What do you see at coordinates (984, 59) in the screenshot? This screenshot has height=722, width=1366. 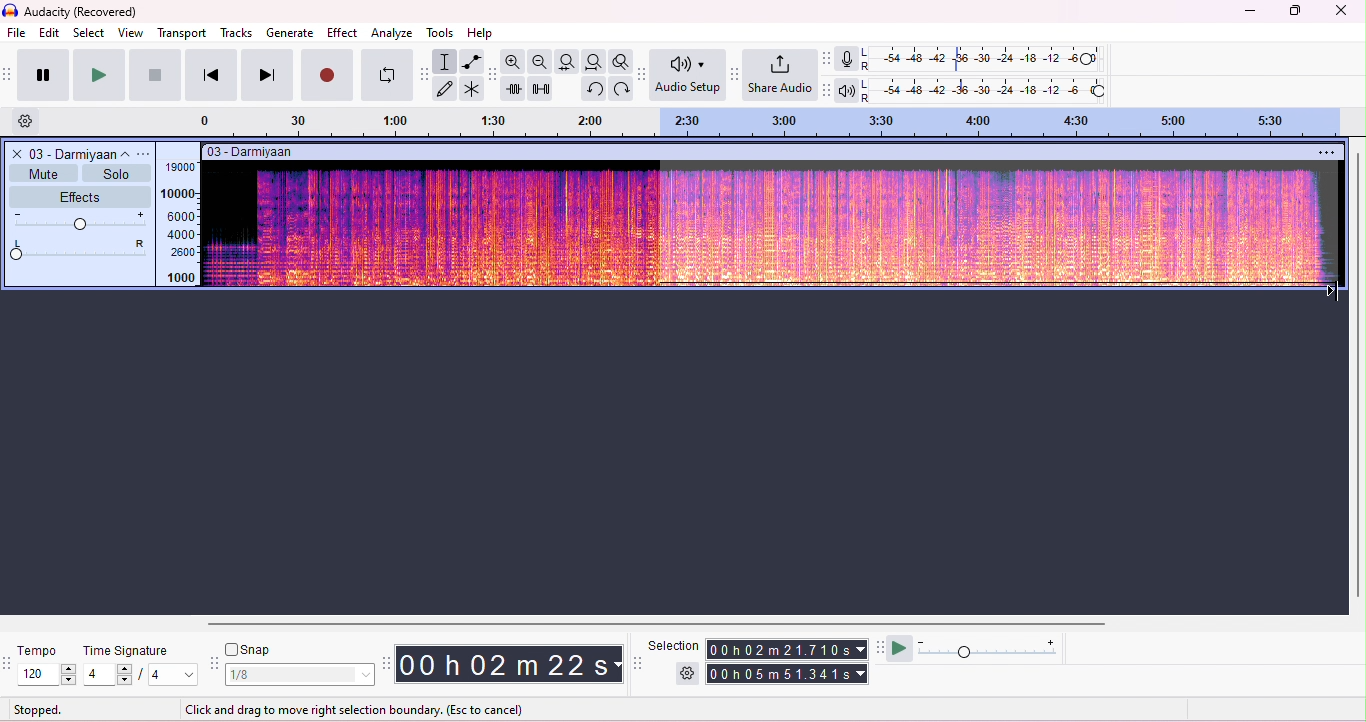 I see `recording level` at bounding box center [984, 59].